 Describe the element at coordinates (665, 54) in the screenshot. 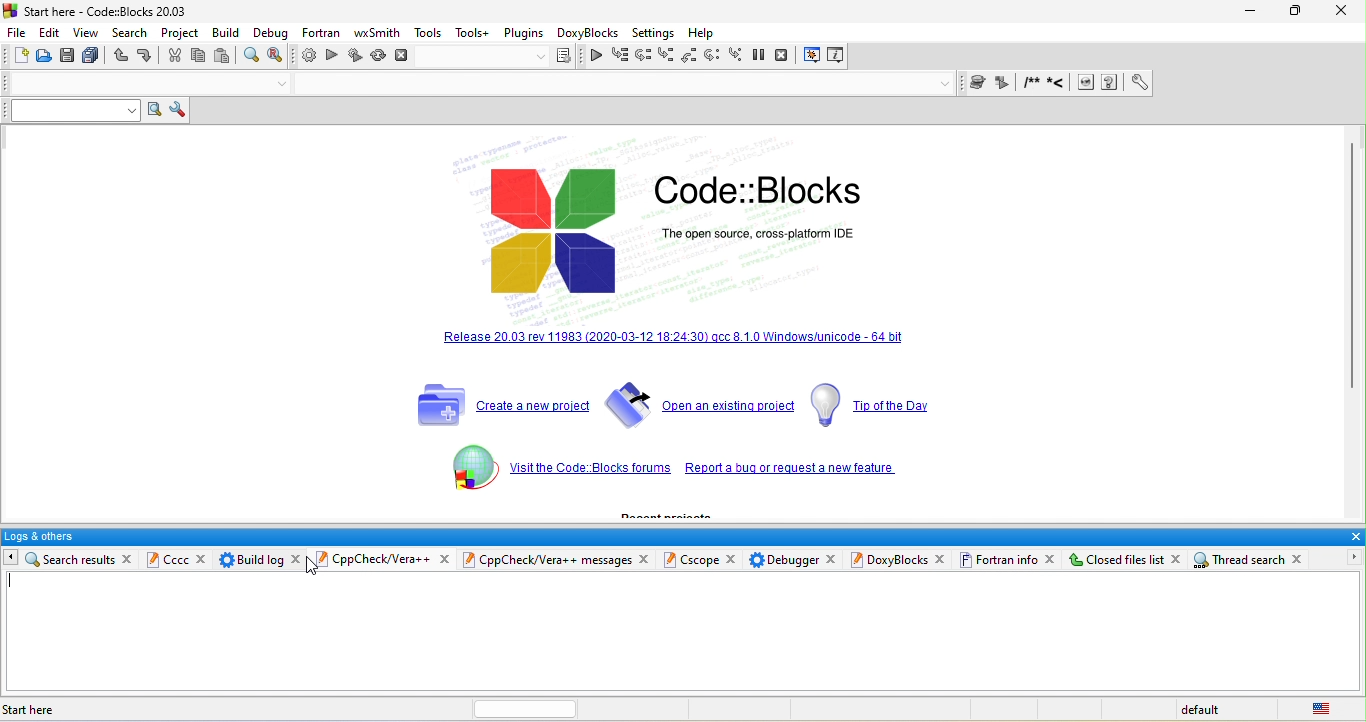

I see `step into` at that location.